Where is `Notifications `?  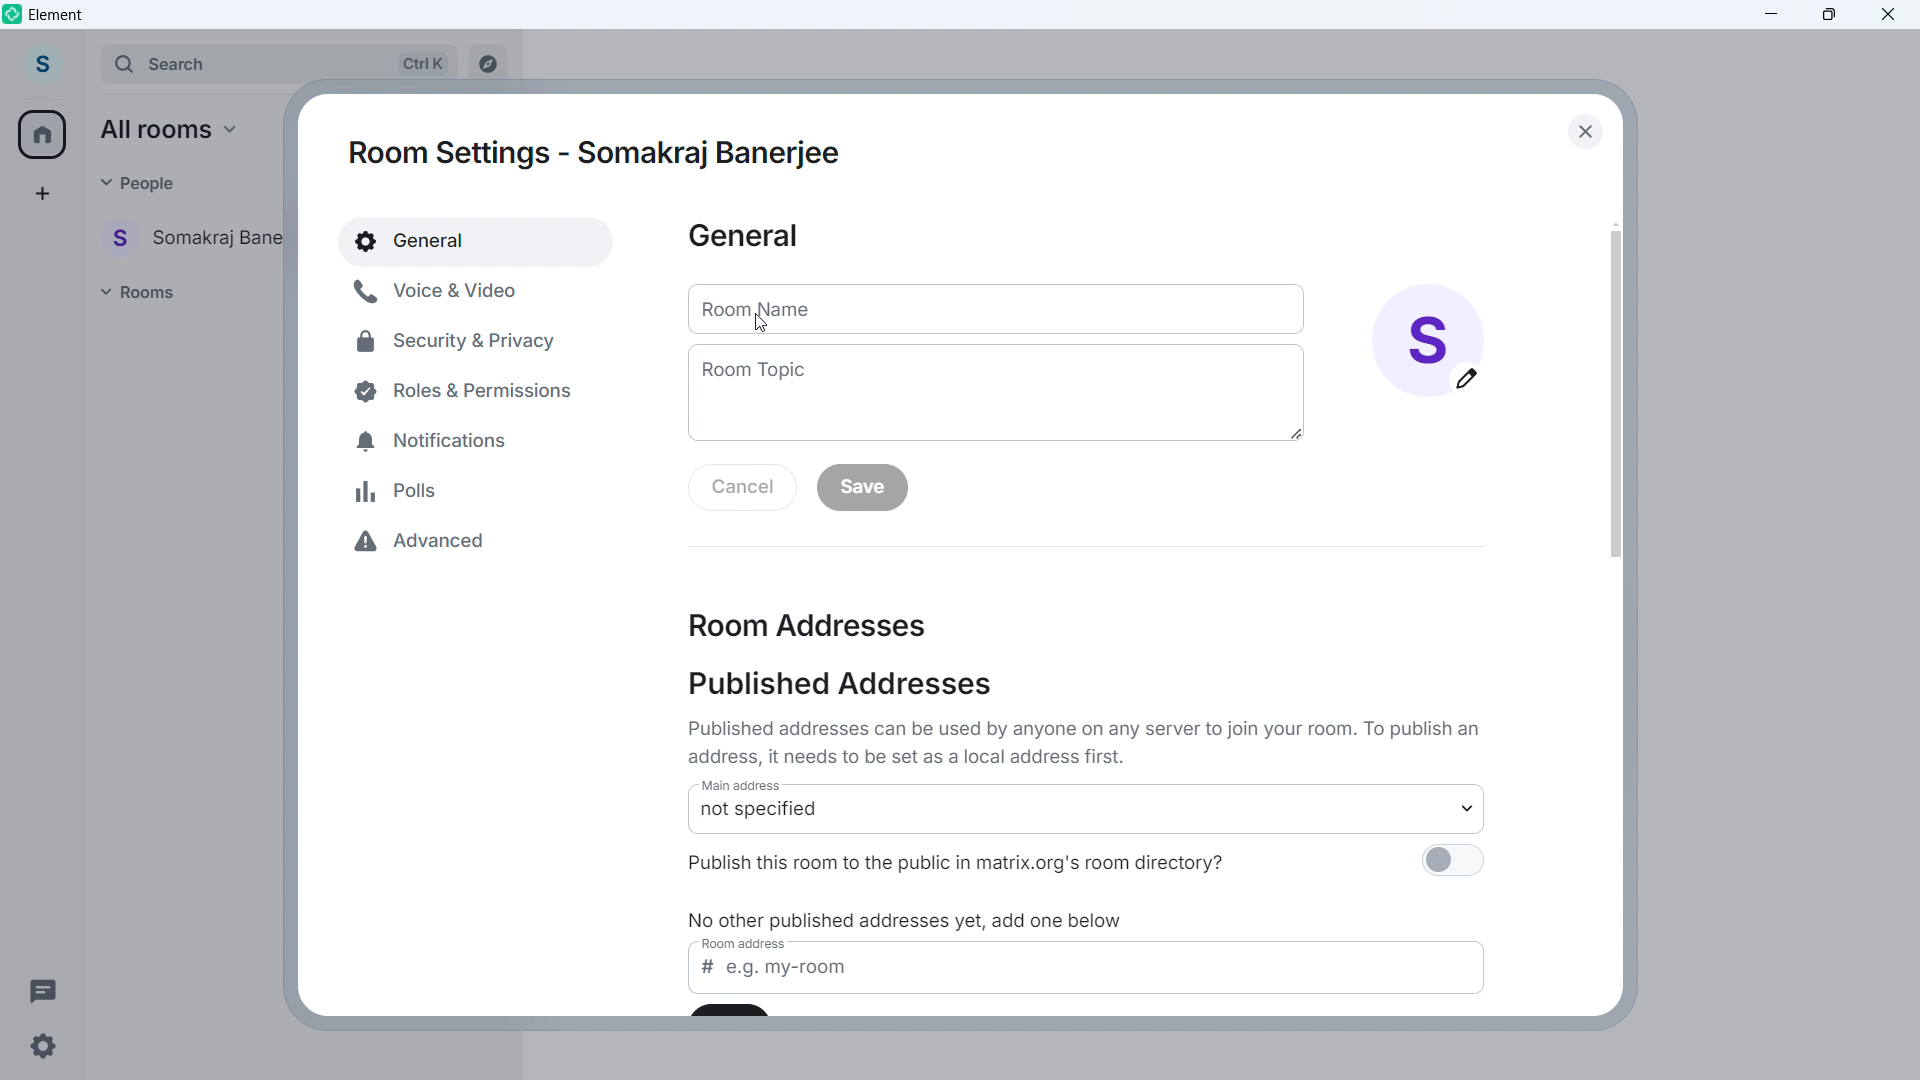
Notifications  is located at coordinates (440, 436).